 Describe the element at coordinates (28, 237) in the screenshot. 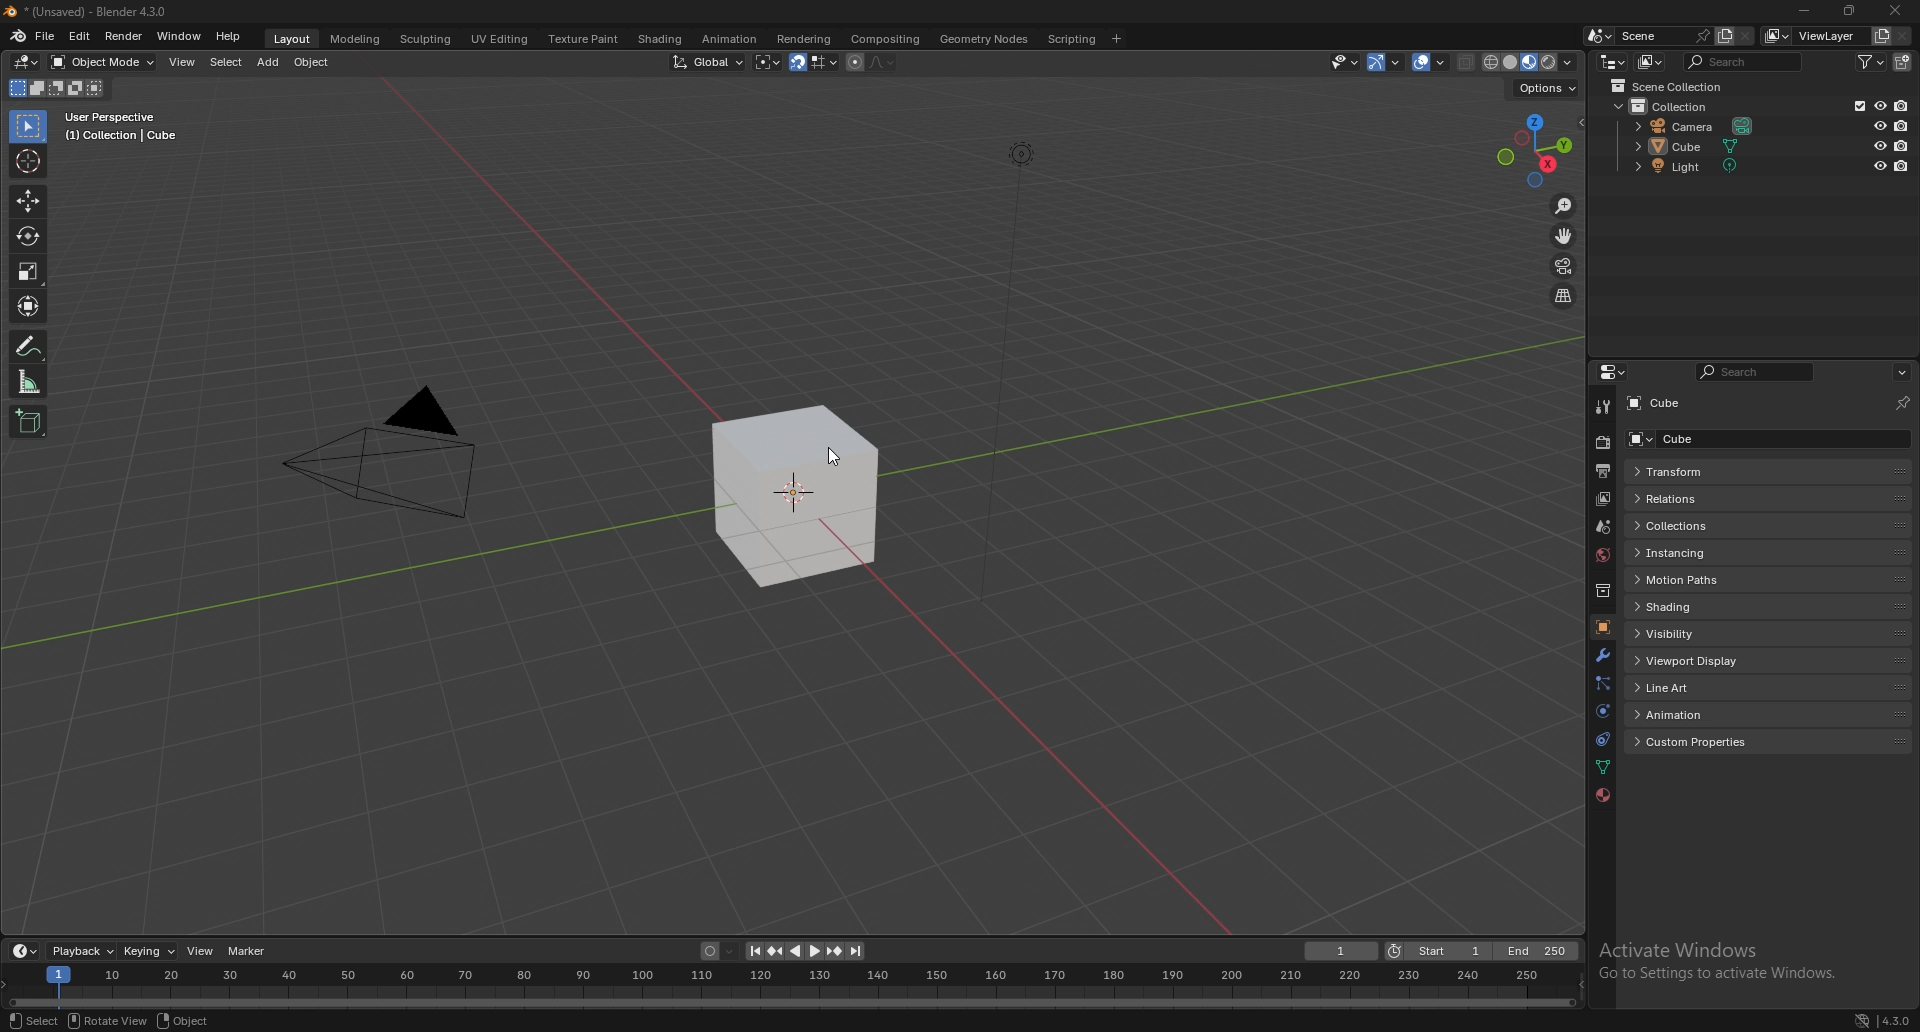

I see `rotate` at that location.